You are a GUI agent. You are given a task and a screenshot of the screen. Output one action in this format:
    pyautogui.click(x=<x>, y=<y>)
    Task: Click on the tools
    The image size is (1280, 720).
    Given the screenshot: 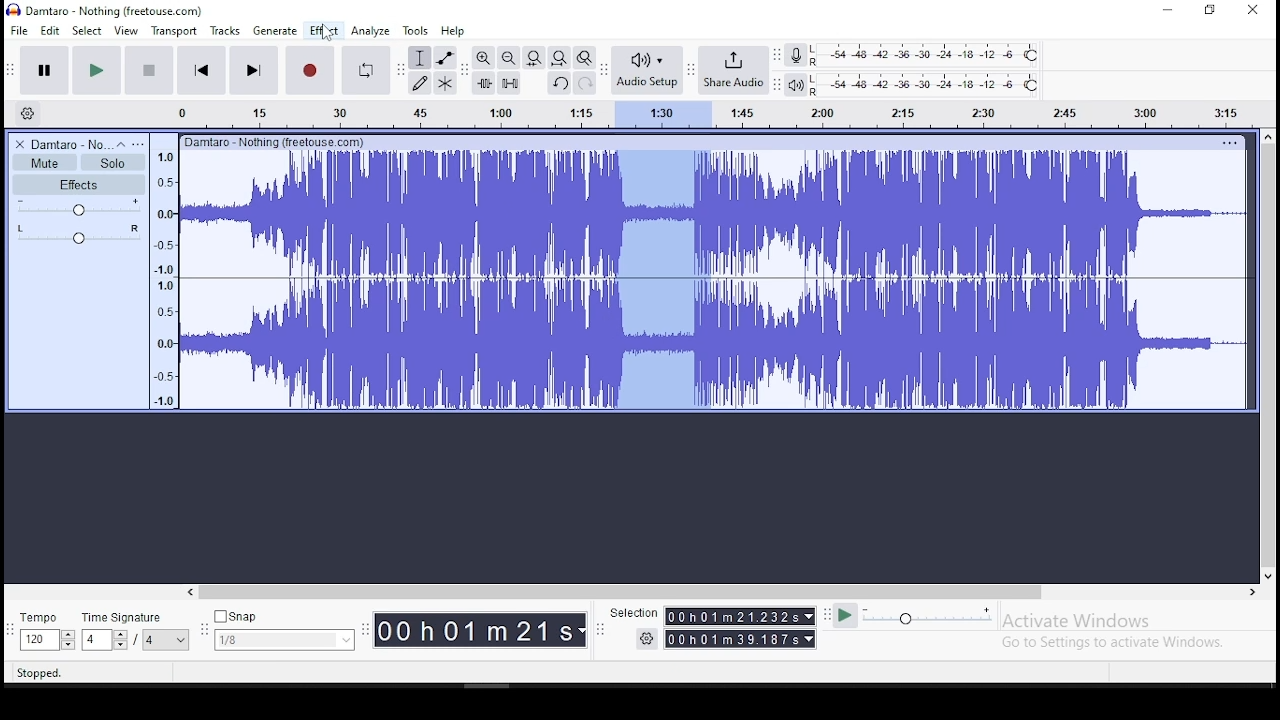 What is the action you would take?
    pyautogui.click(x=416, y=30)
    